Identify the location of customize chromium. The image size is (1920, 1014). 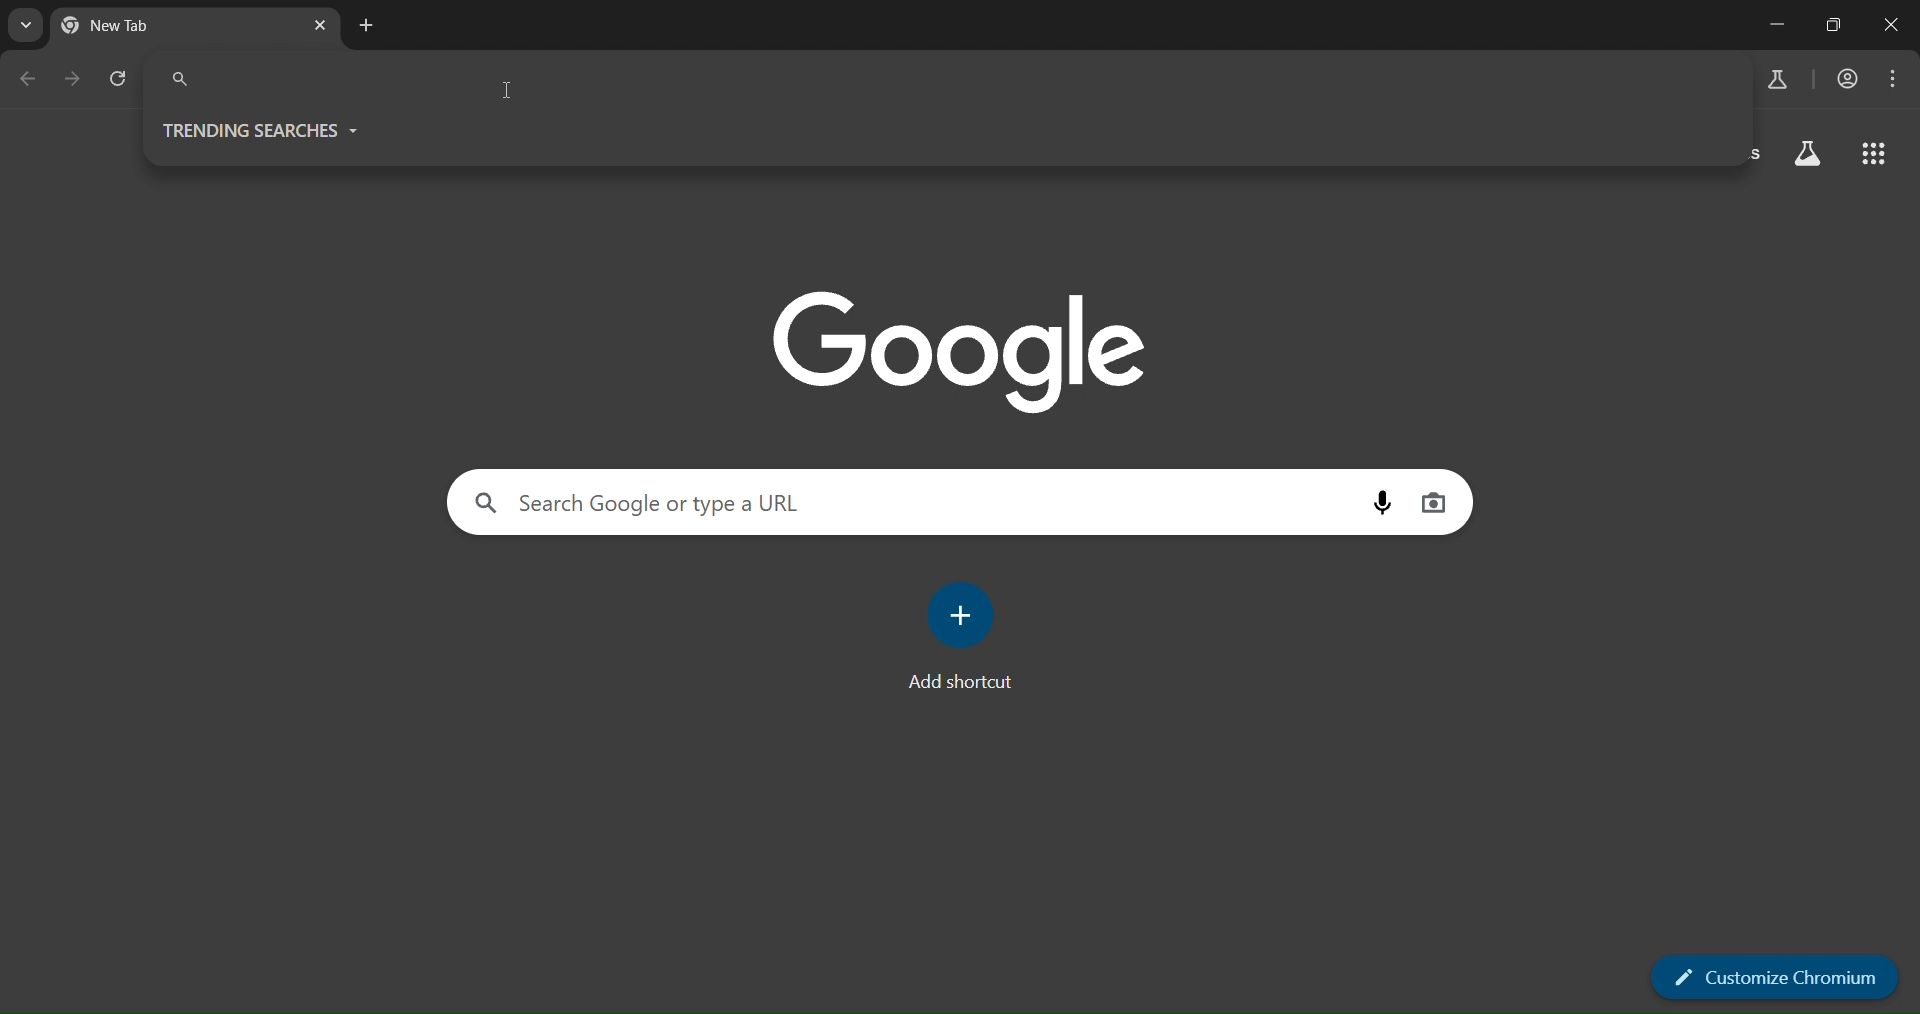
(1772, 979).